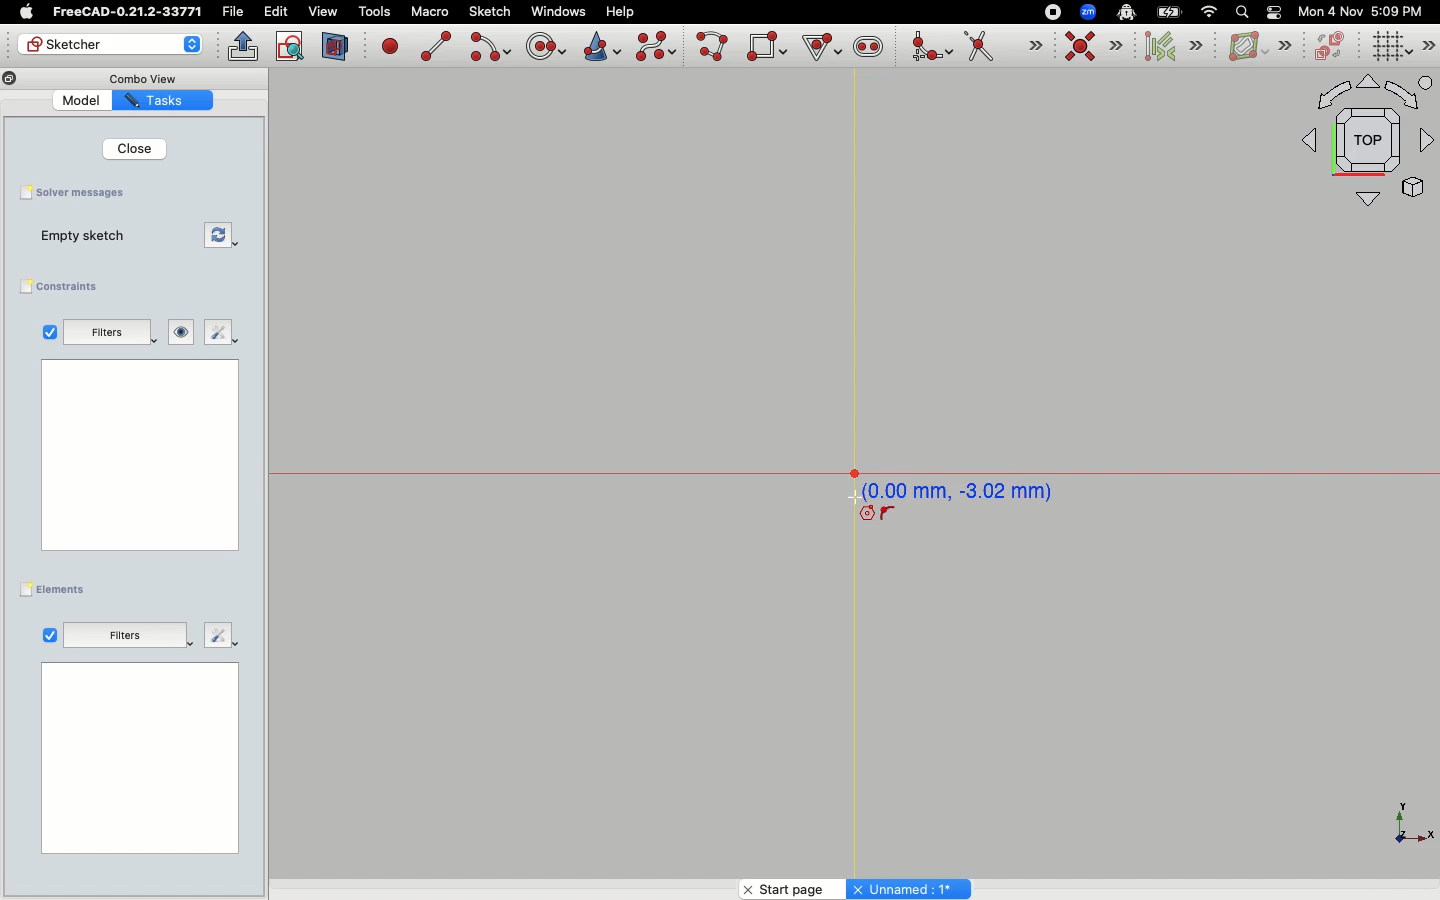 The height and width of the screenshot is (900, 1440). What do you see at coordinates (84, 102) in the screenshot?
I see `Model` at bounding box center [84, 102].